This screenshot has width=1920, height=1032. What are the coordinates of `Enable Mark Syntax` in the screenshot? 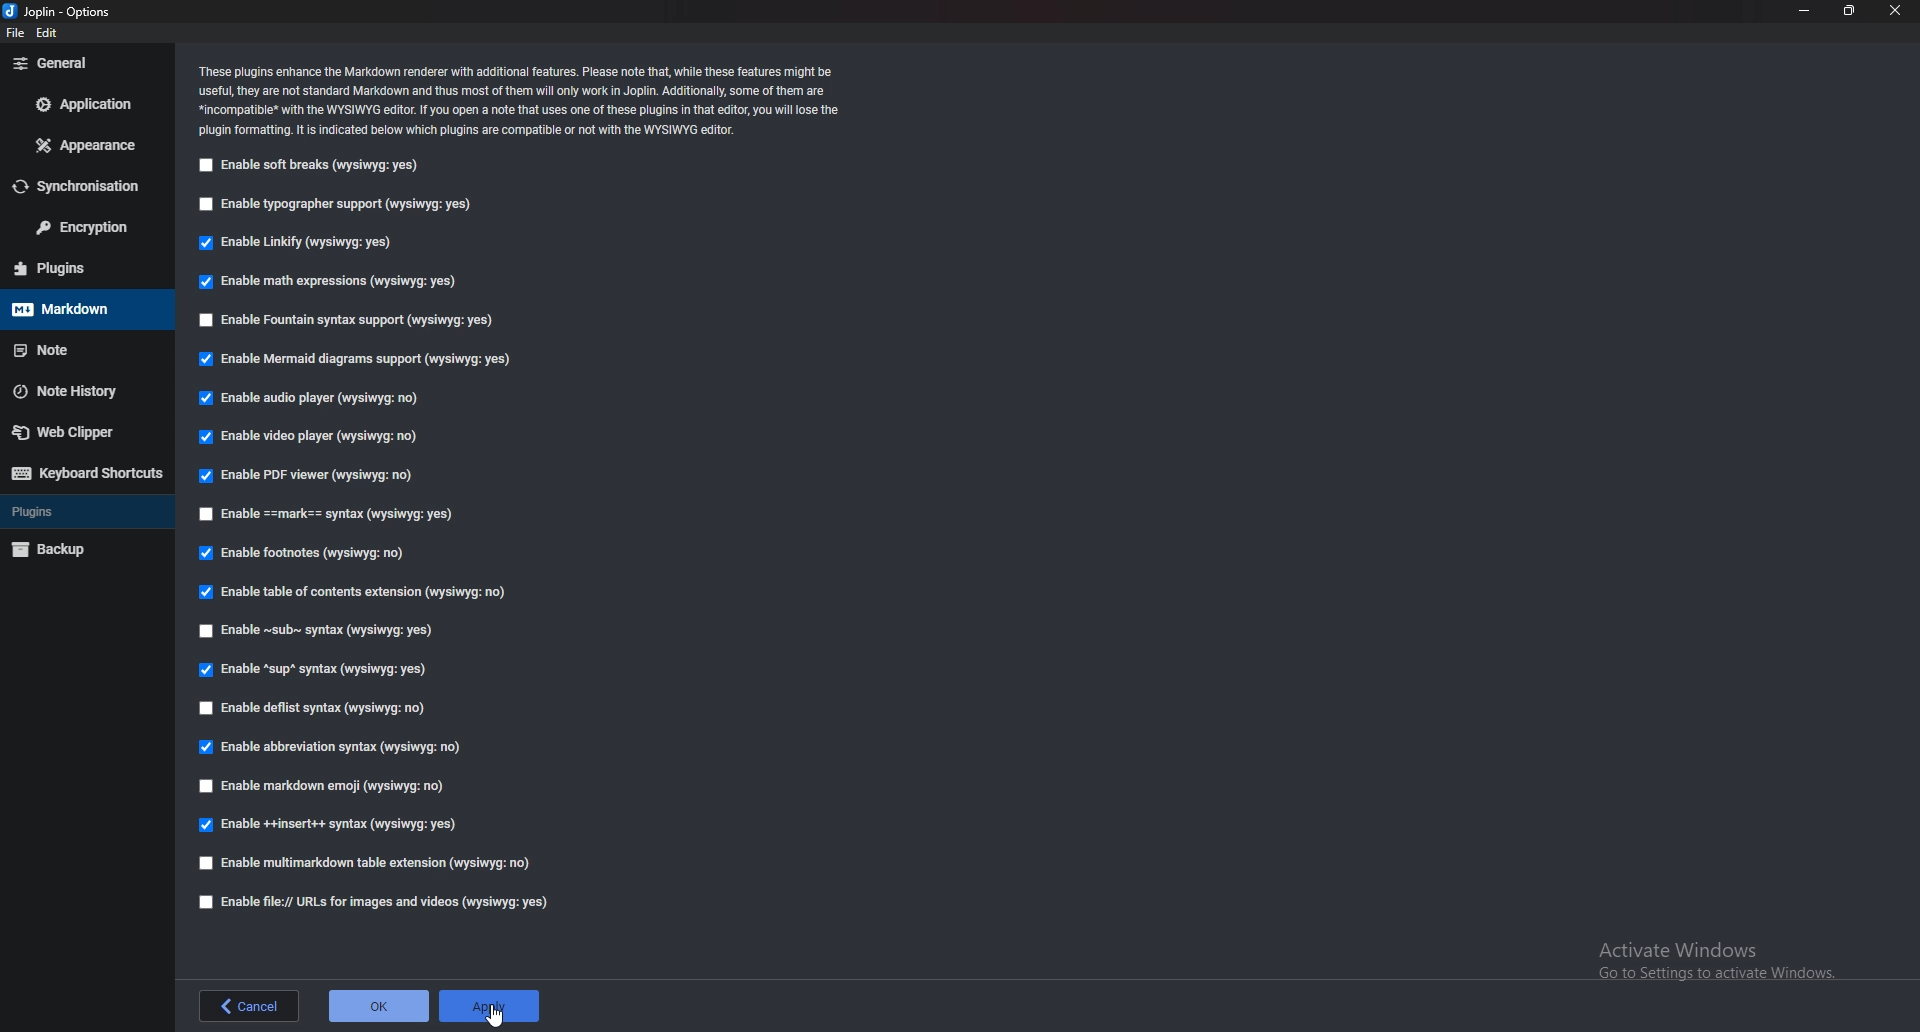 It's located at (332, 517).